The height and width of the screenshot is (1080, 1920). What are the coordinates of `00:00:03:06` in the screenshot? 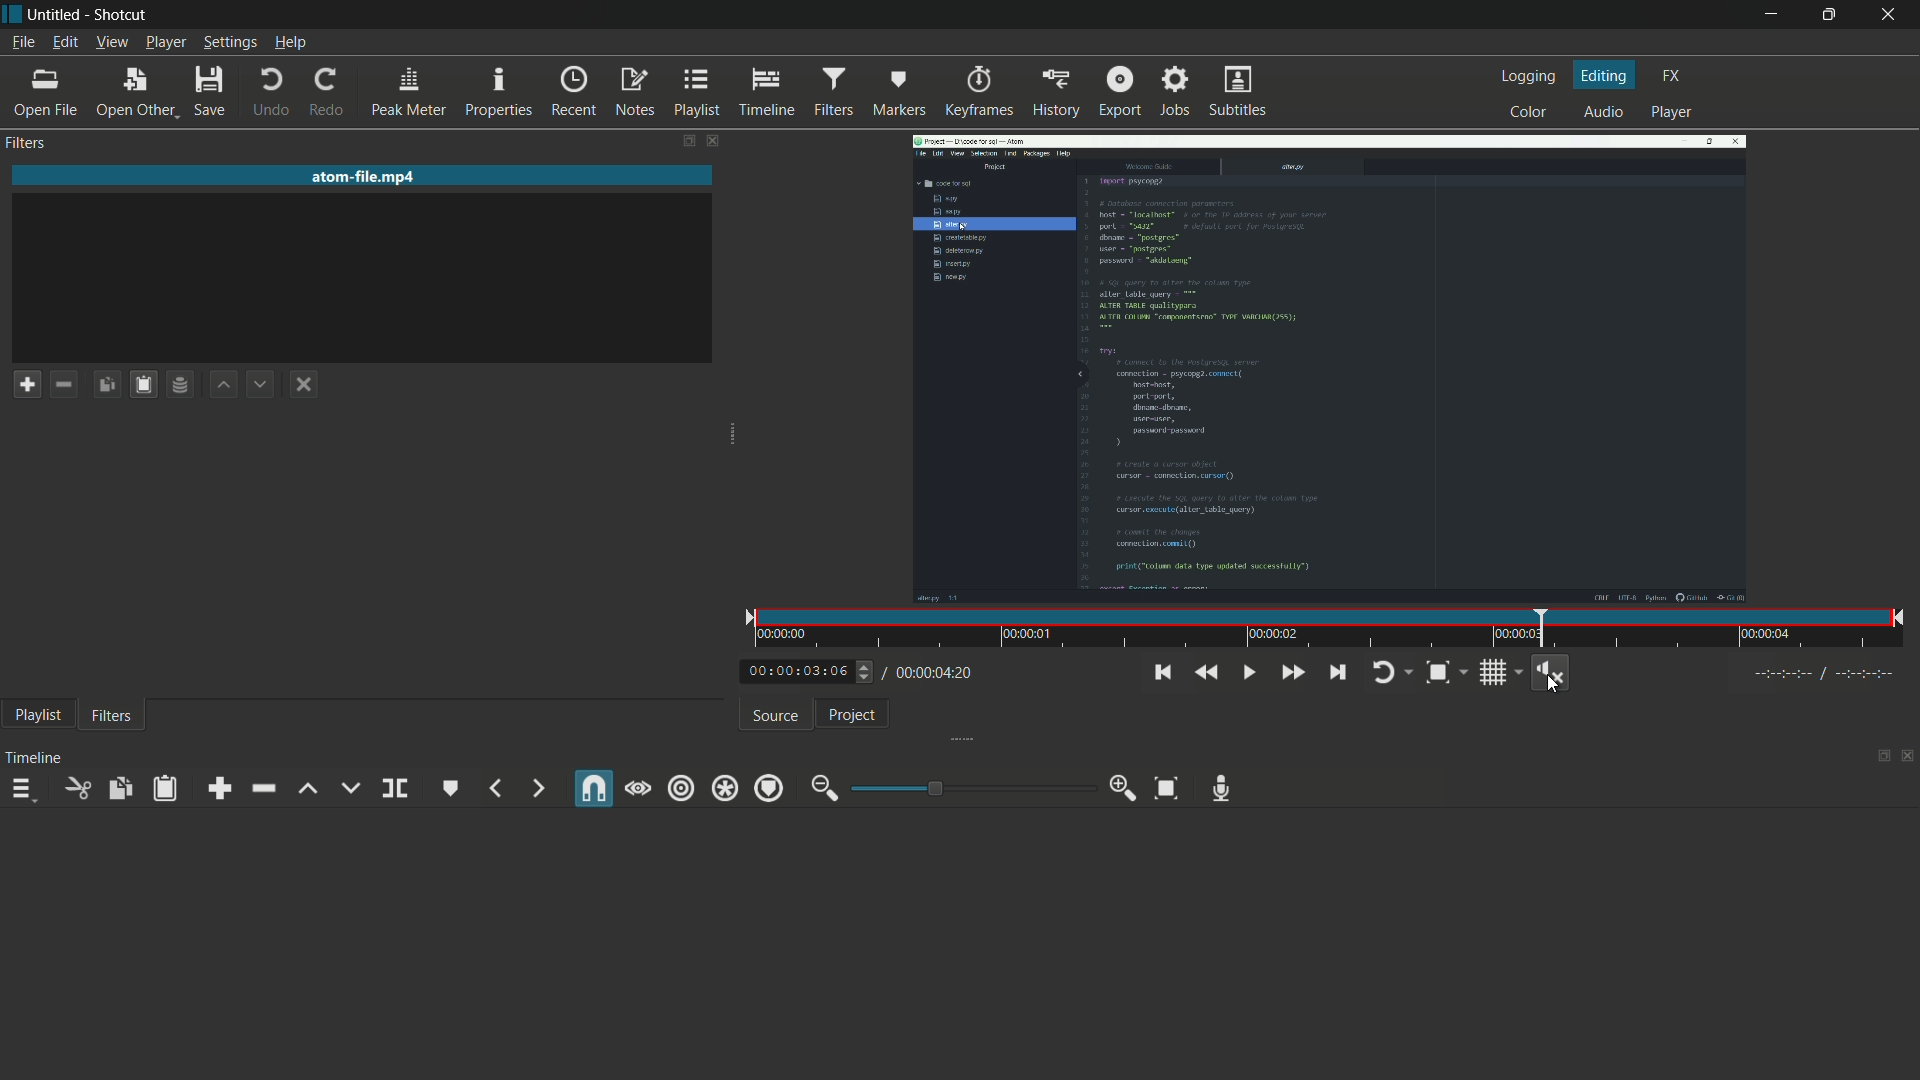 It's located at (790, 673).